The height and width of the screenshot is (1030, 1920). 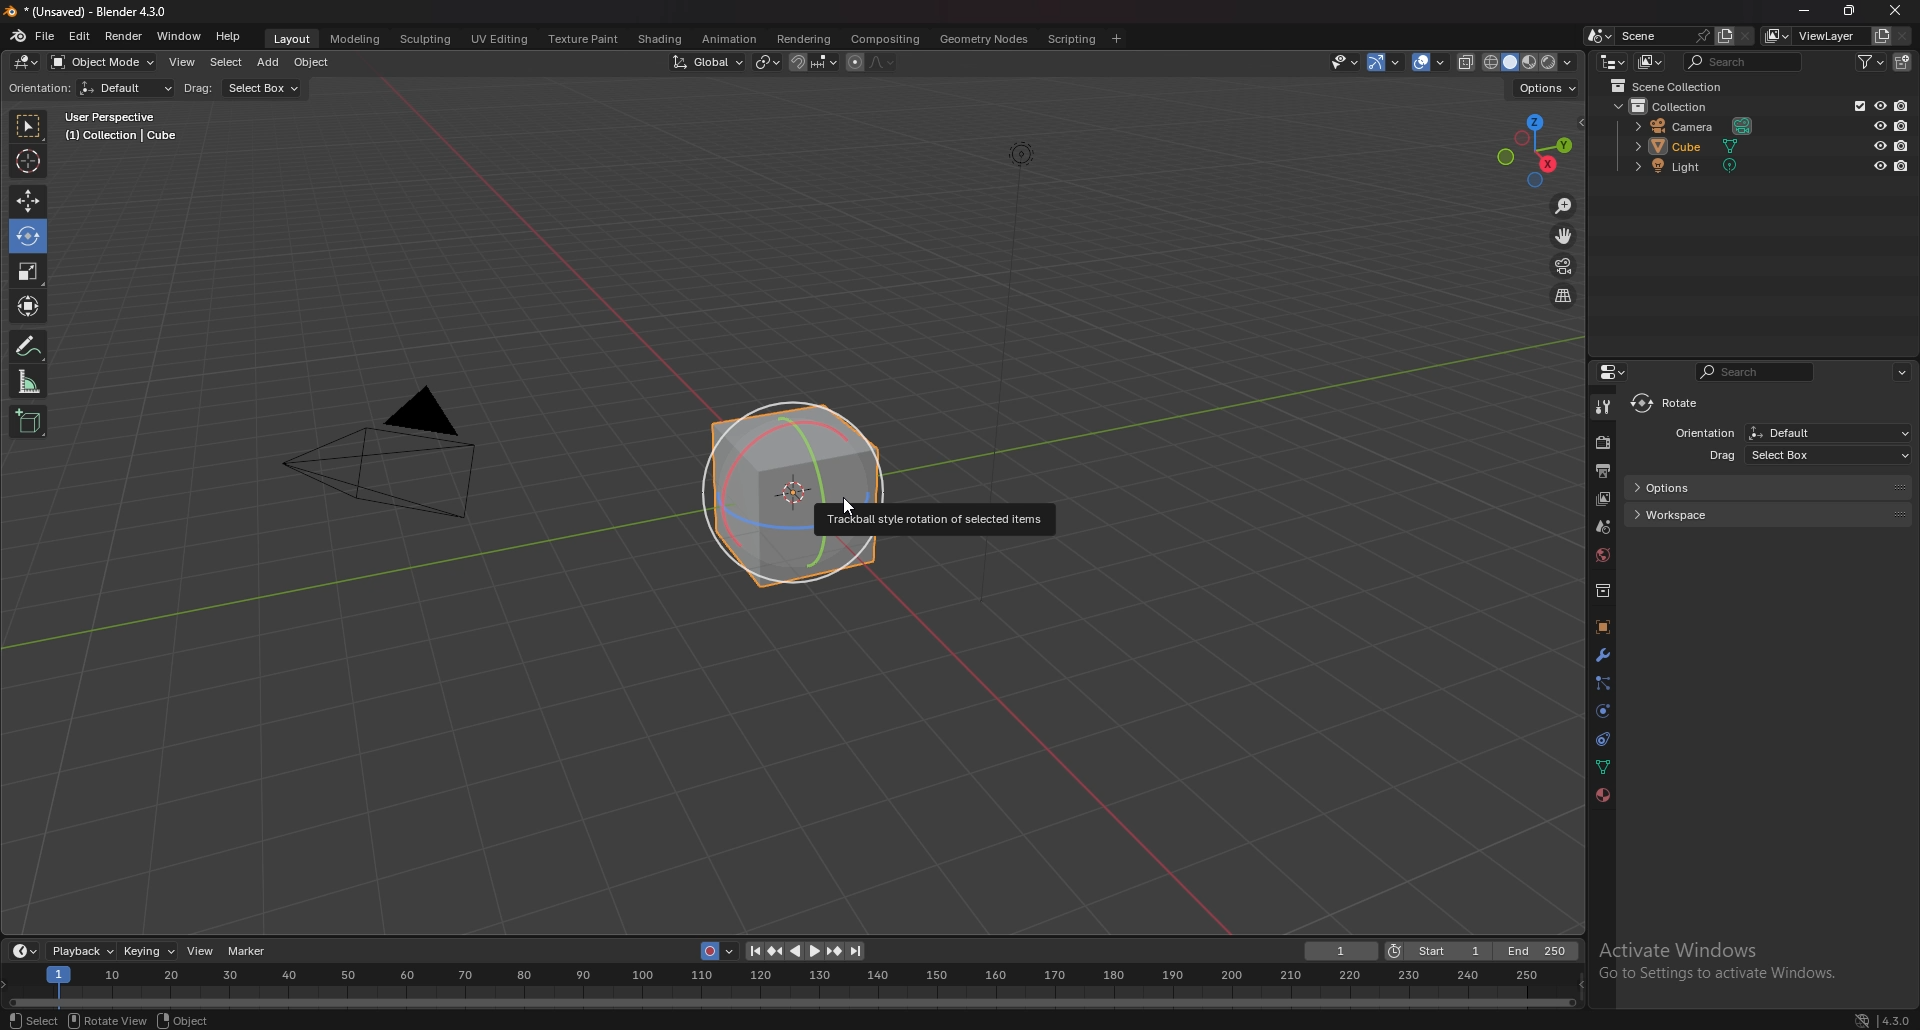 I want to click on annotate, so click(x=31, y=345).